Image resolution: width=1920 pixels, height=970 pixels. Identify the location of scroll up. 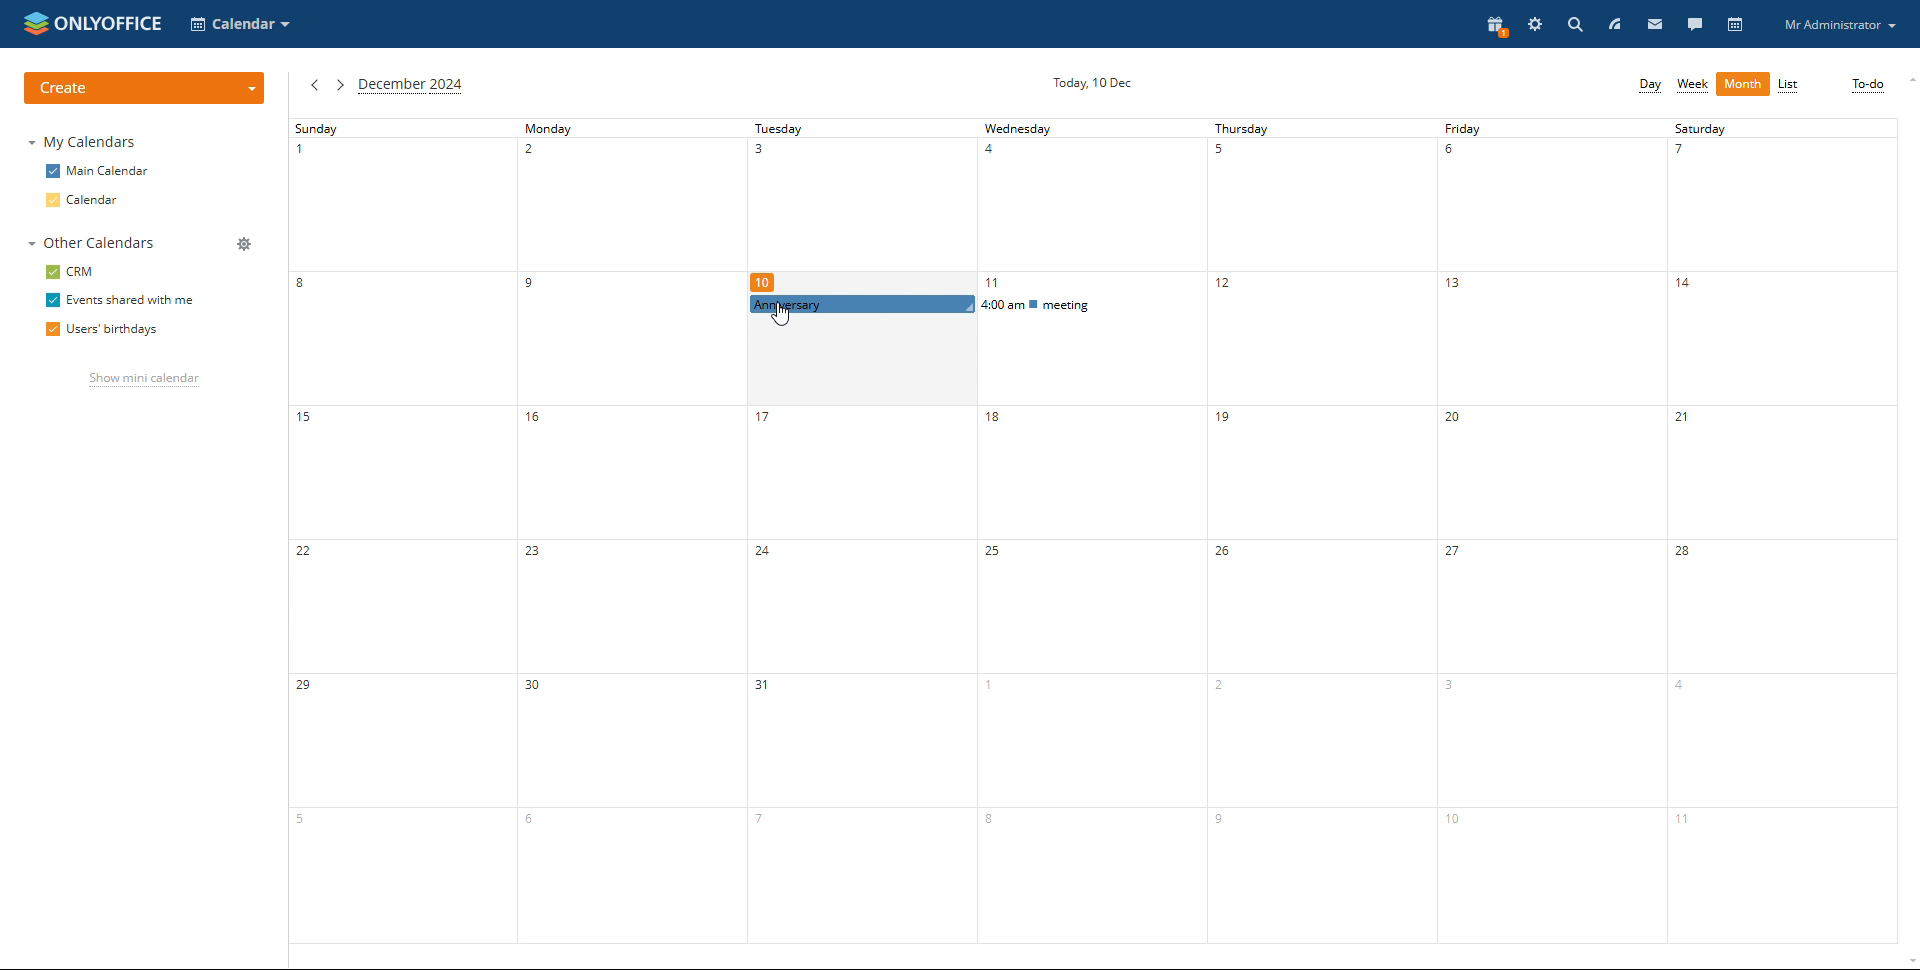
(1908, 80).